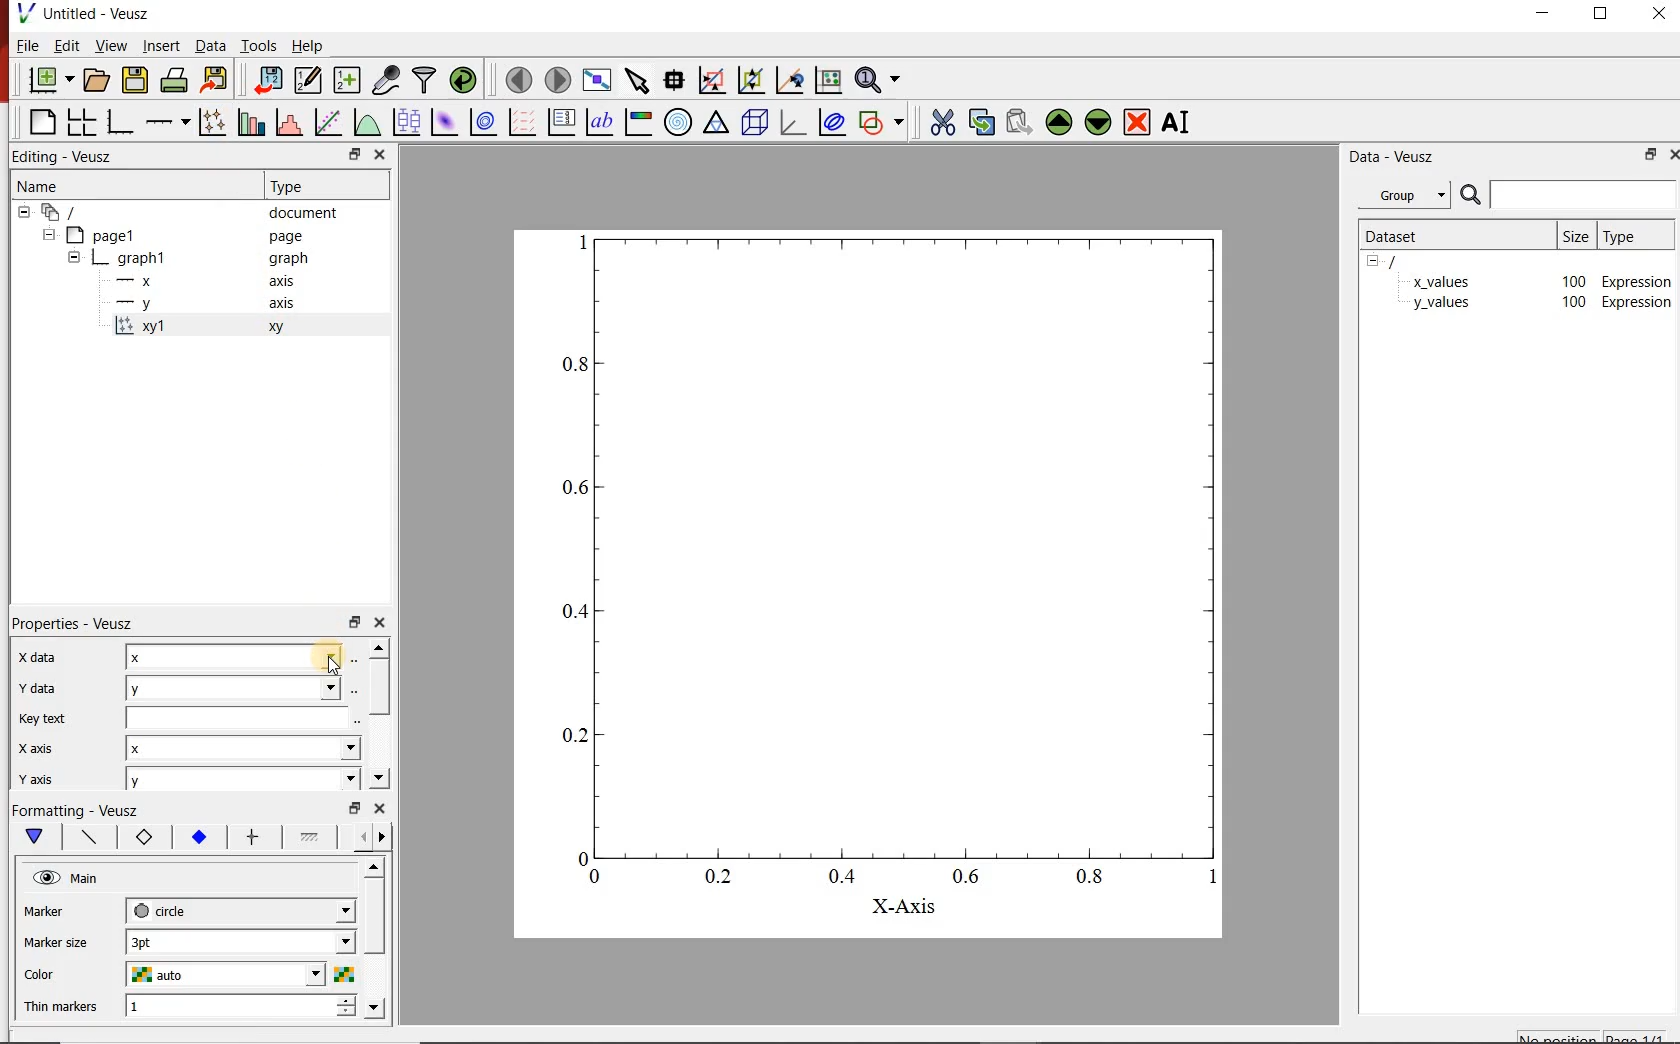  What do you see at coordinates (44, 911) in the screenshot?
I see `Marker` at bounding box center [44, 911].